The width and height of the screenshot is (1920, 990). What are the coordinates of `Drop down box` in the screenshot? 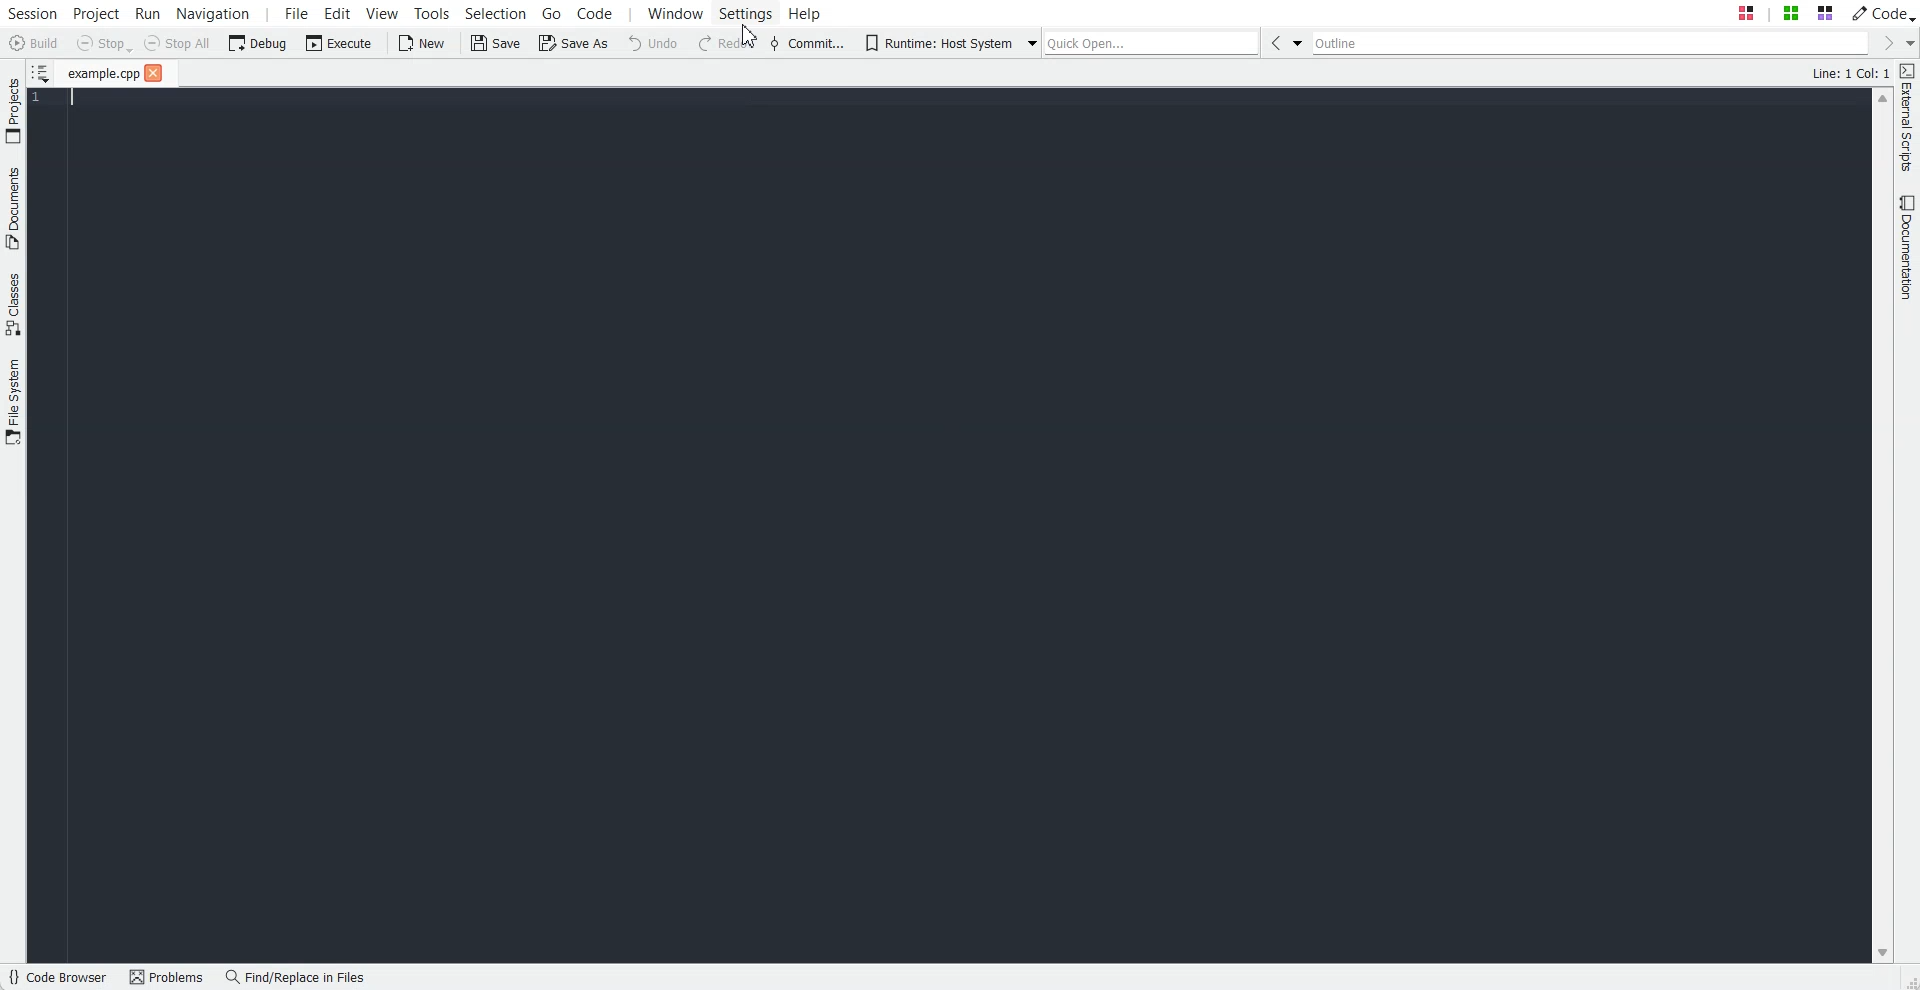 It's located at (1028, 42).